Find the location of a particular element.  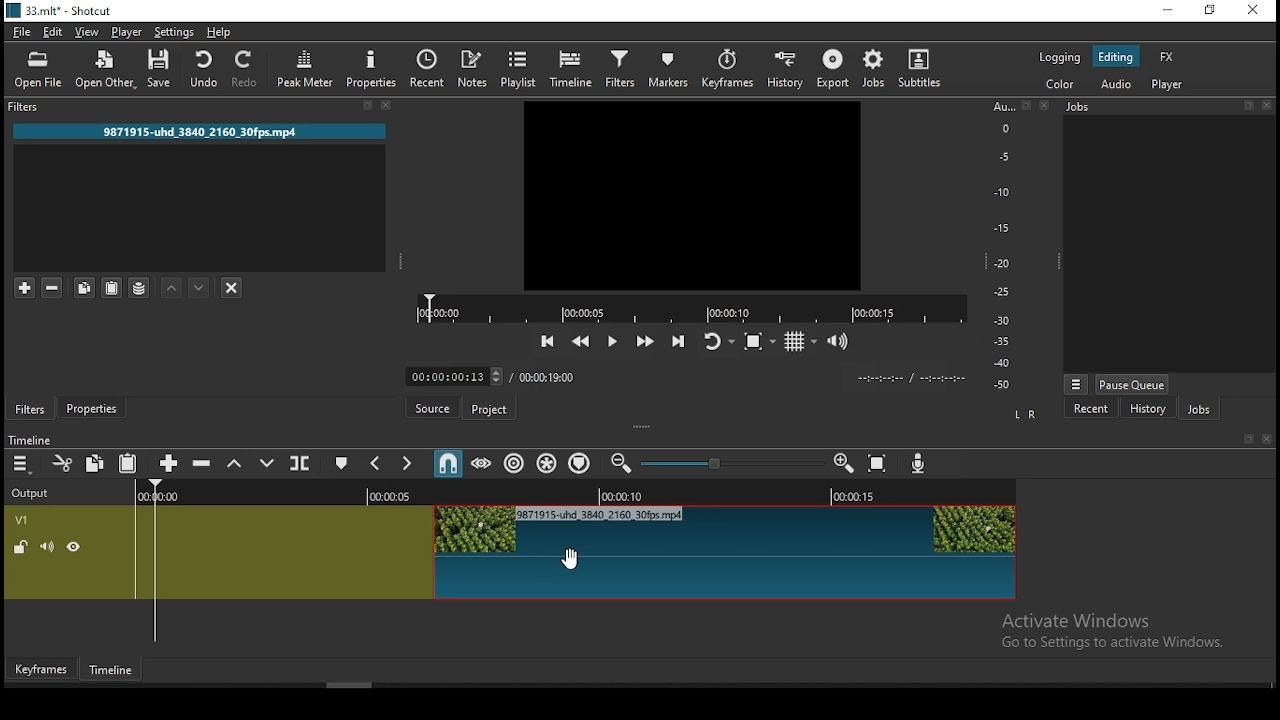

restore is located at coordinates (1211, 11).